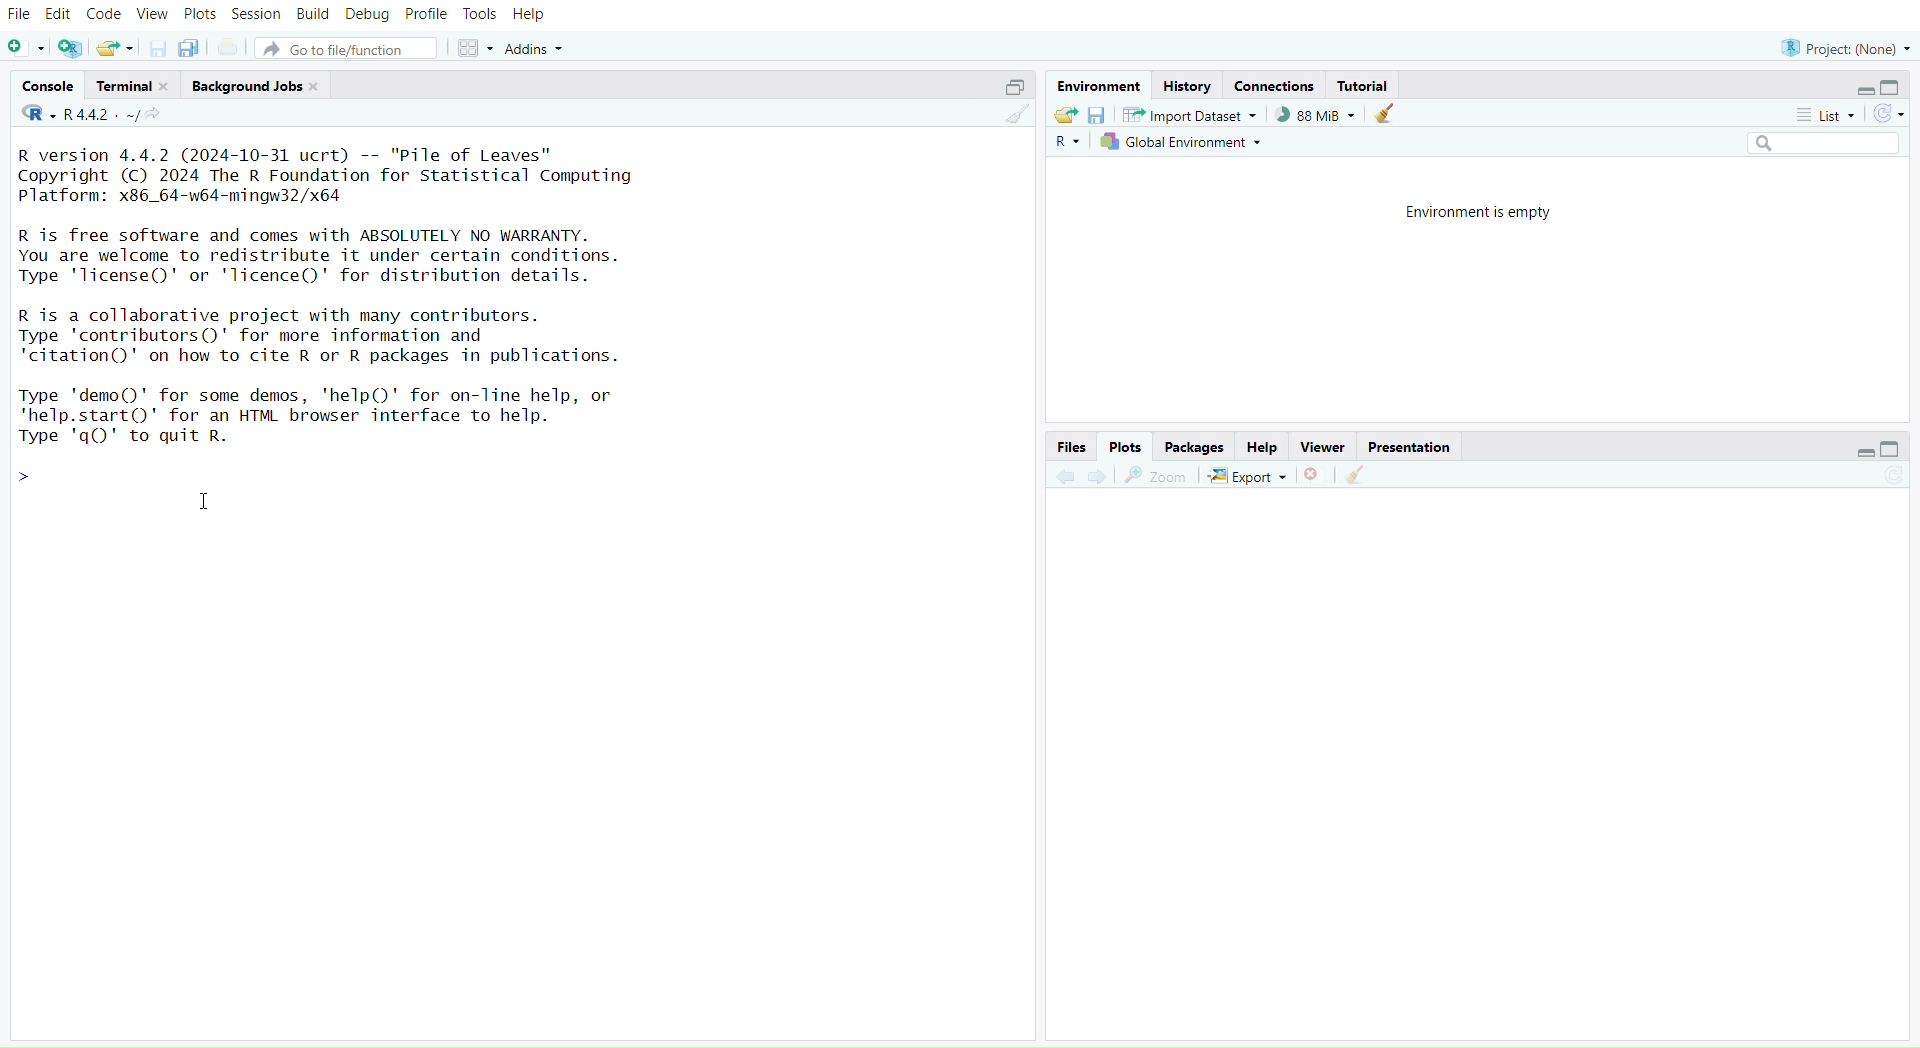  I want to click on background jobs, so click(257, 88).